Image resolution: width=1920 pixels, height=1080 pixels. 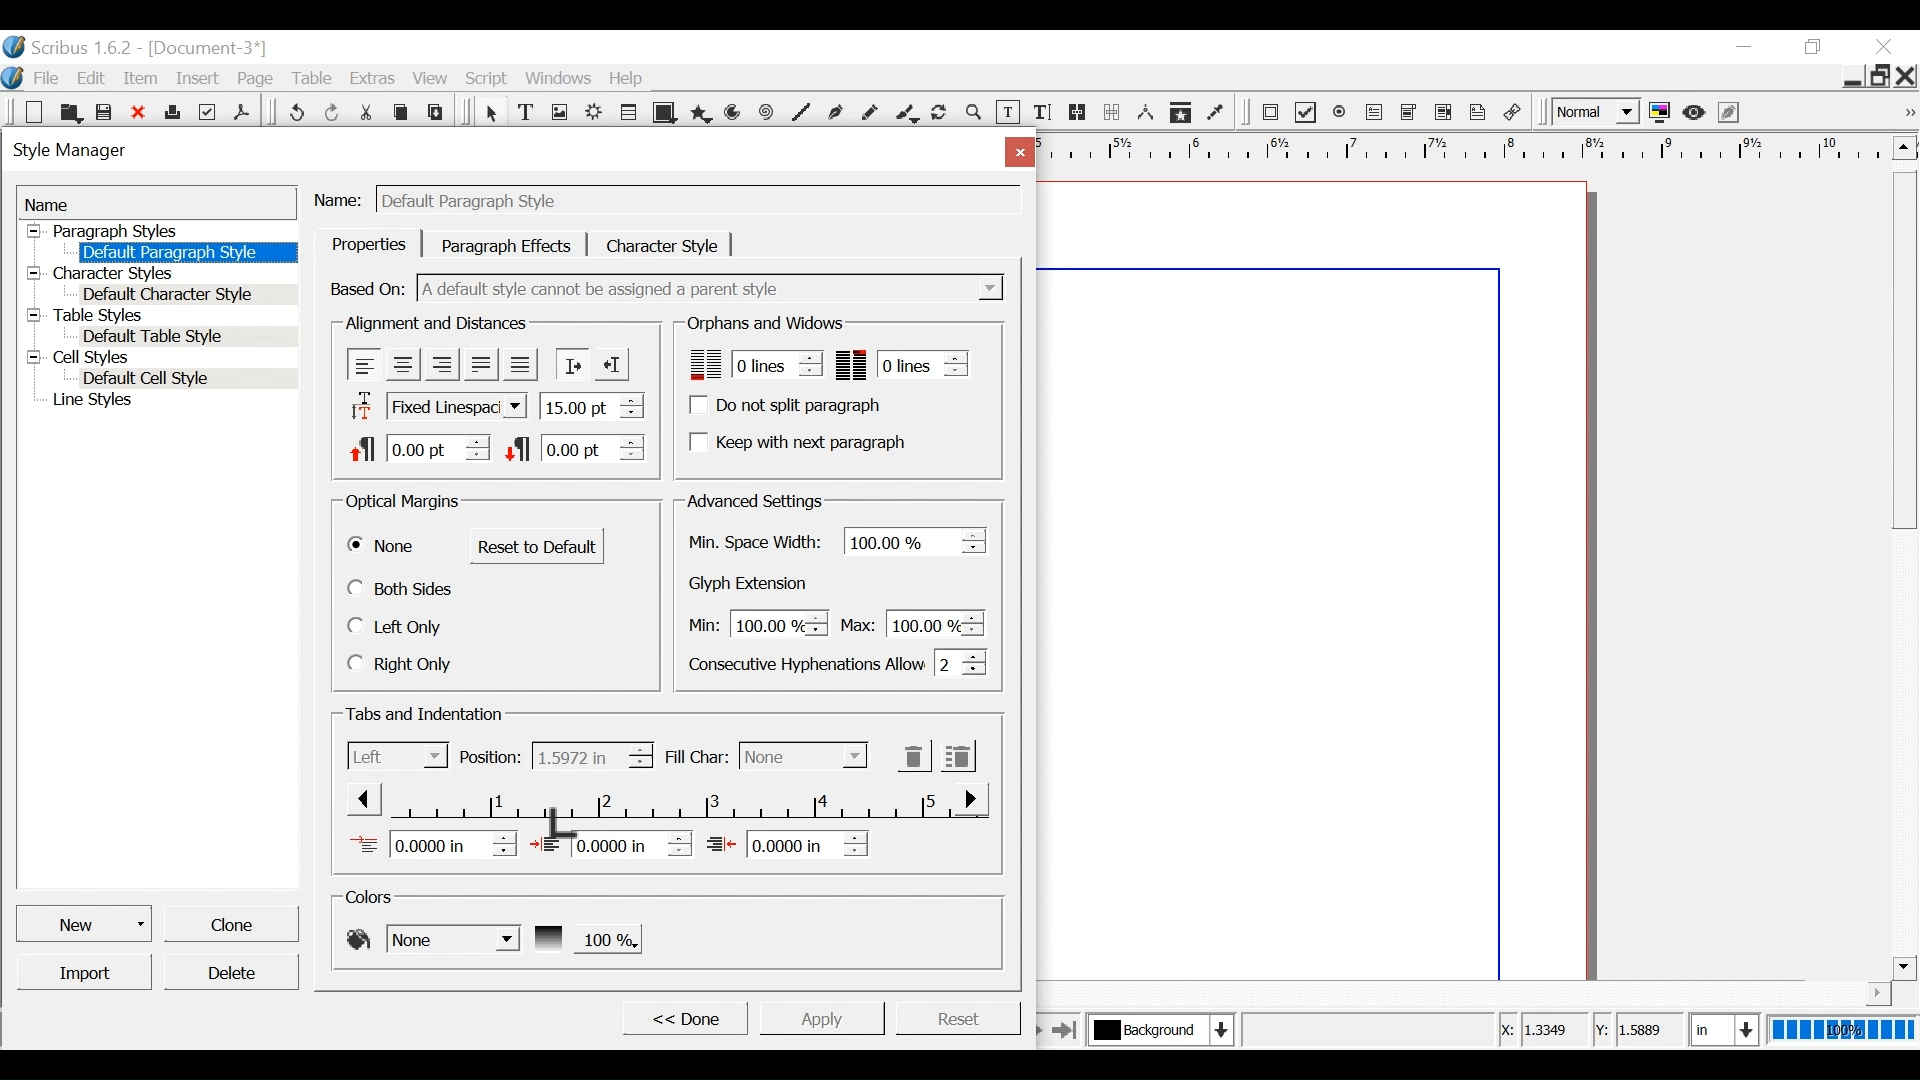 What do you see at coordinates (631, 113) in the screenshot?
I see `Table` at bounding box center [631, 113].